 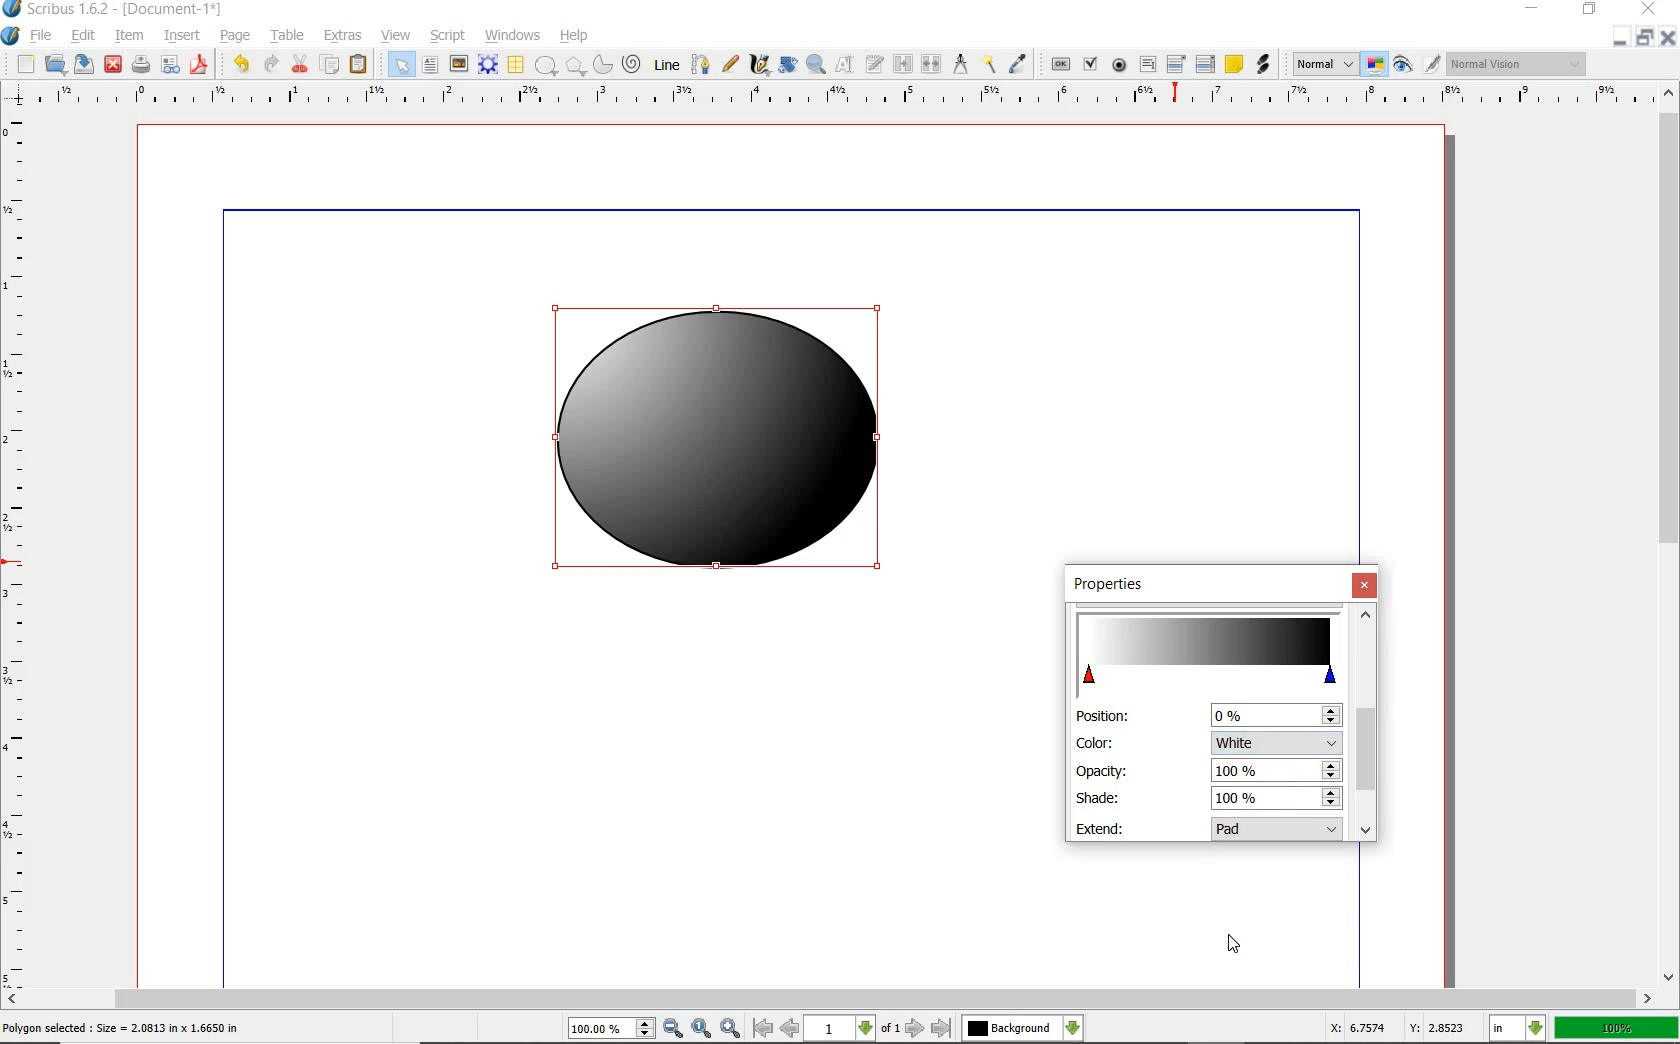 What do you see at coordinates (1073, 1028) in the screenshot?
I see `select the current layer` at bounding box center [1073, 1028].